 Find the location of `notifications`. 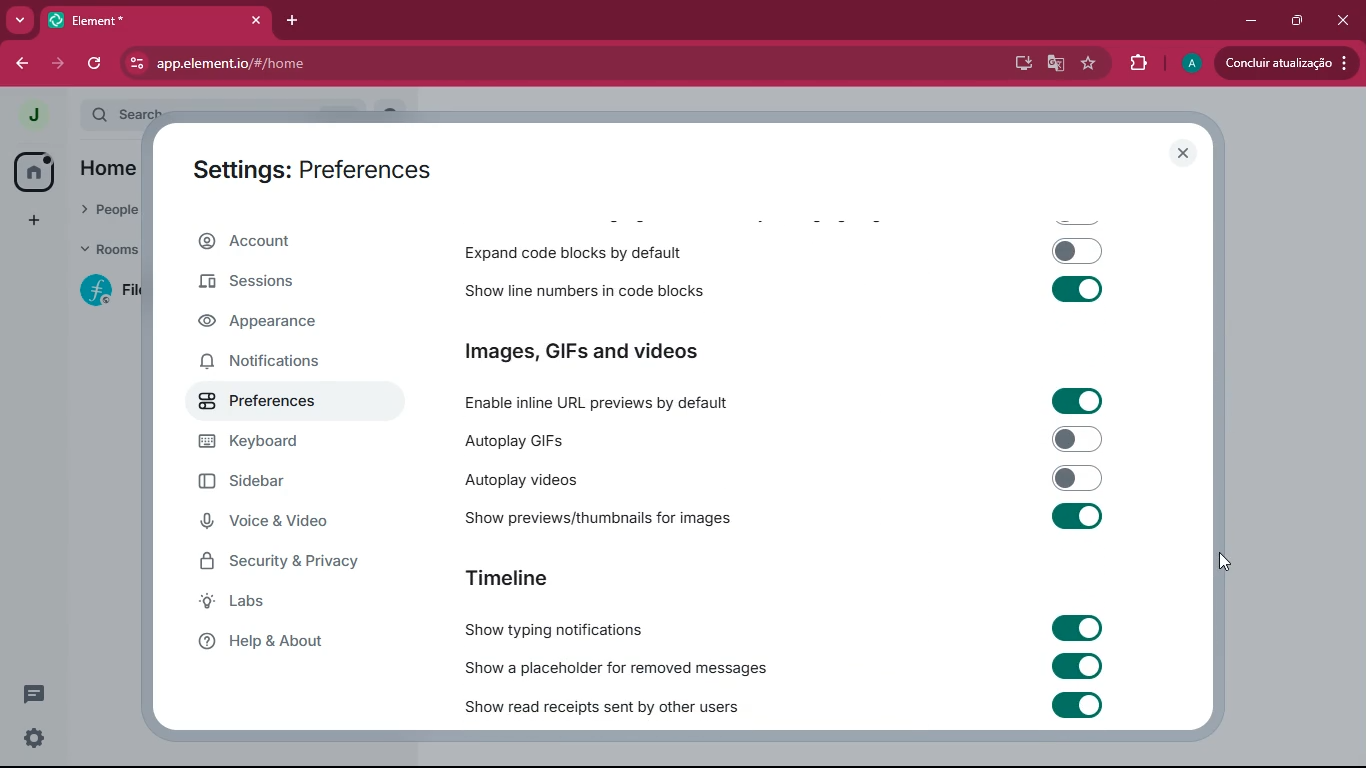

notifications is located at coordinates (276, 363).